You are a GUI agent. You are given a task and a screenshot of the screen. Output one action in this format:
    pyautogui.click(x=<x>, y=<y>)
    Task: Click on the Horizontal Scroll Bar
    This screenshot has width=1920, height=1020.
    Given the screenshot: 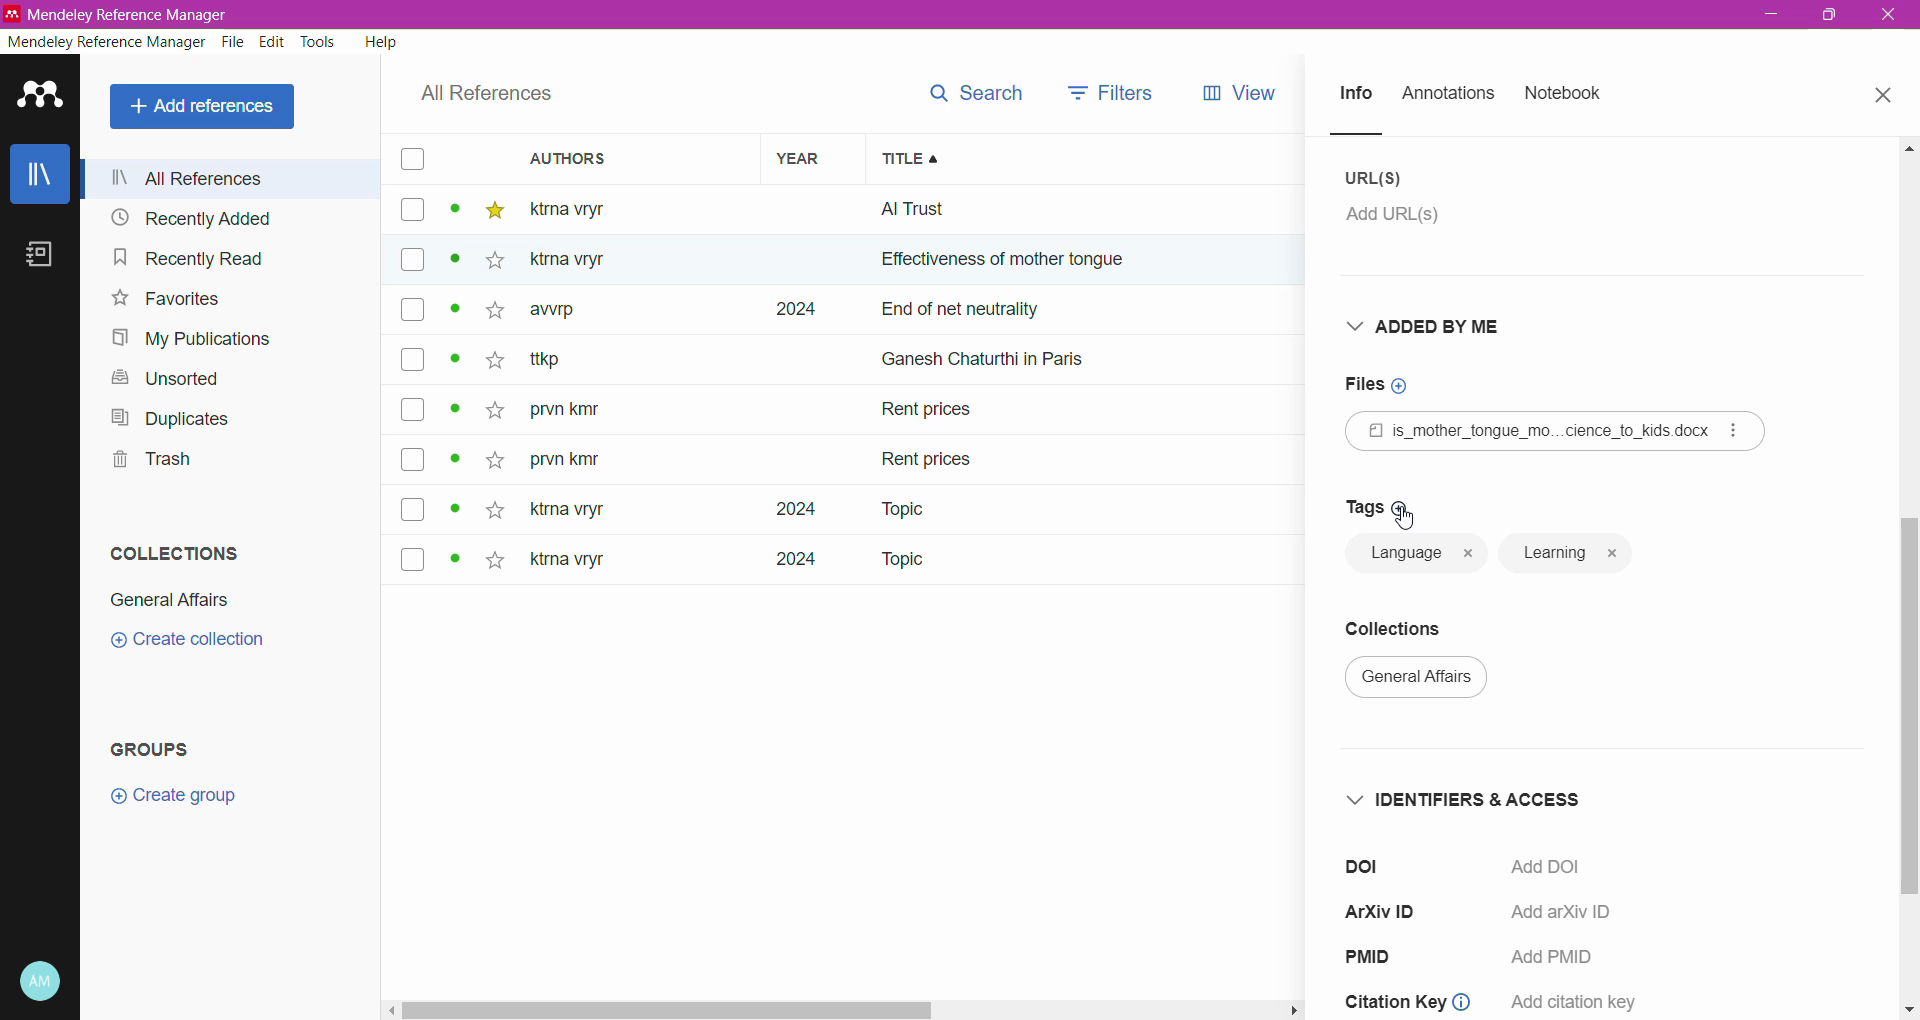 What is the action you would take?
    pyautogui.click(x=832, y=1013)
    